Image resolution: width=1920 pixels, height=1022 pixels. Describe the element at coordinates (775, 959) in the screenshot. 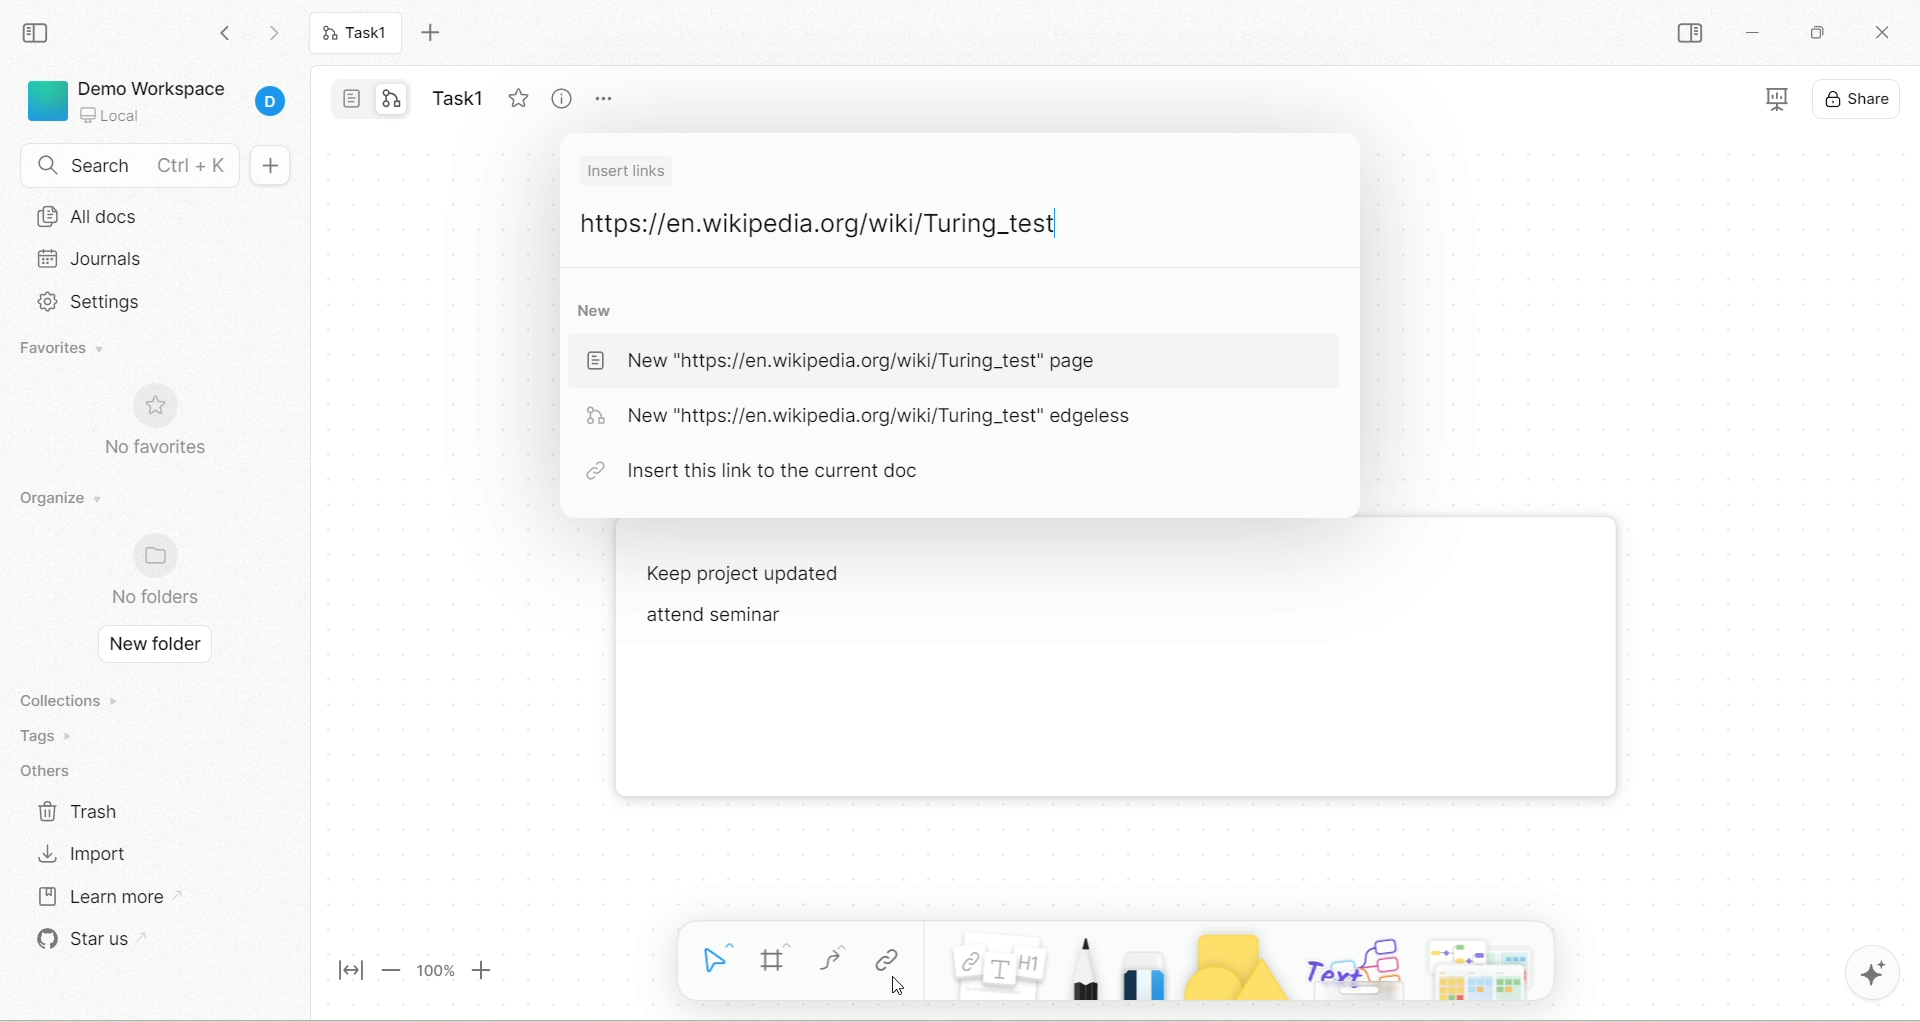

I see `frame` at that location.